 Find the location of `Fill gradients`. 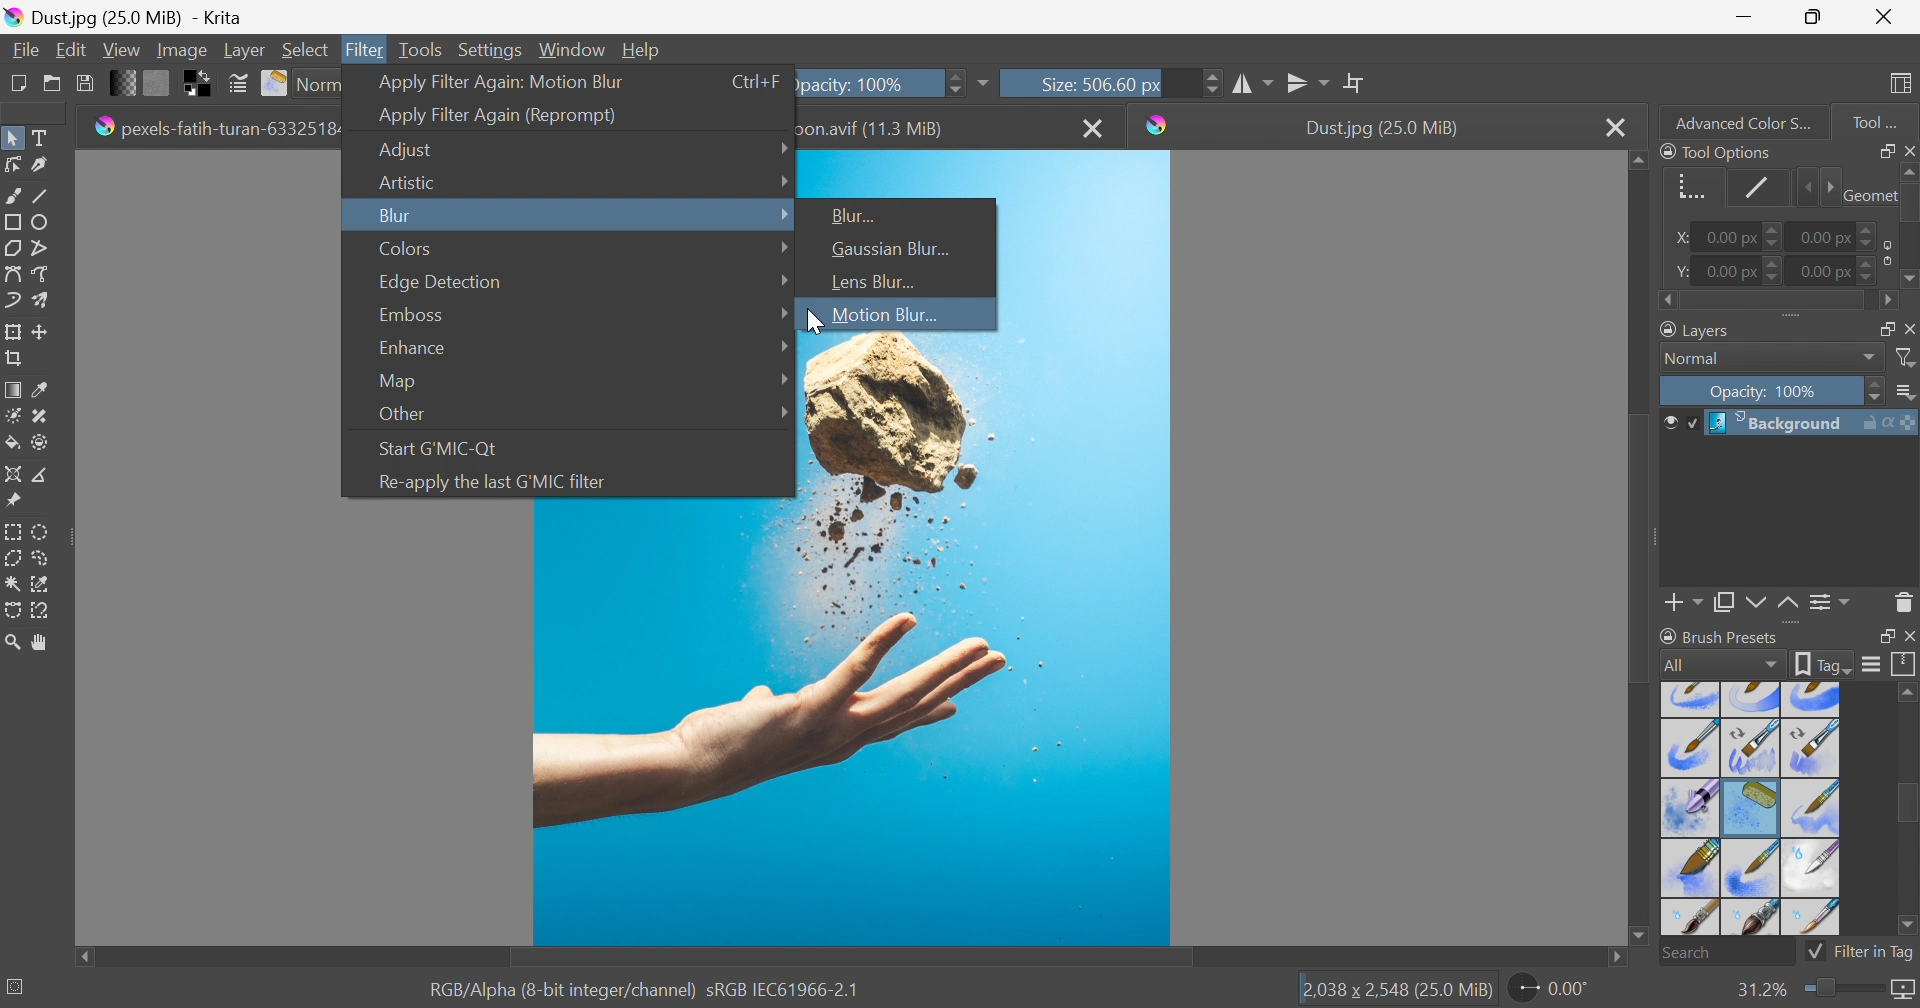

Fill gradients is located at coordinates (124, 81).